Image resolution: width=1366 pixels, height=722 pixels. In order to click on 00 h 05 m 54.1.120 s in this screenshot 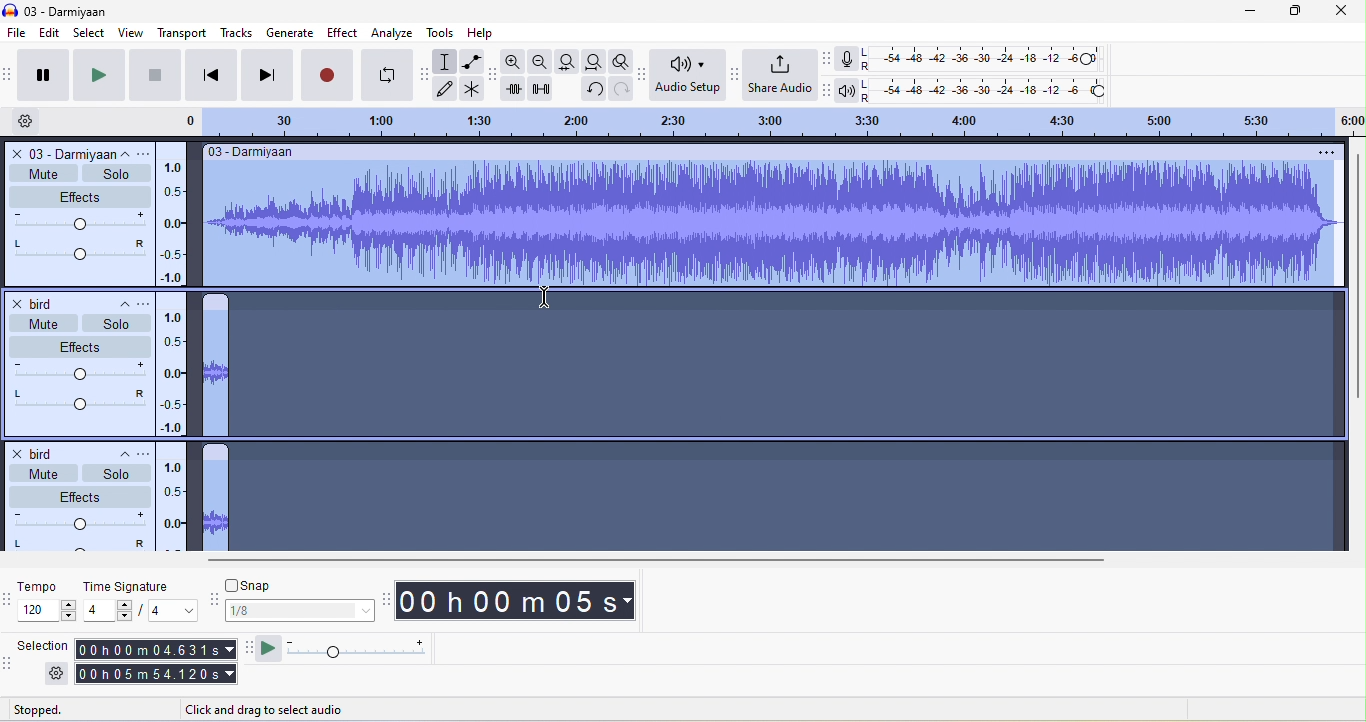, I will do `click(154, 672)`.